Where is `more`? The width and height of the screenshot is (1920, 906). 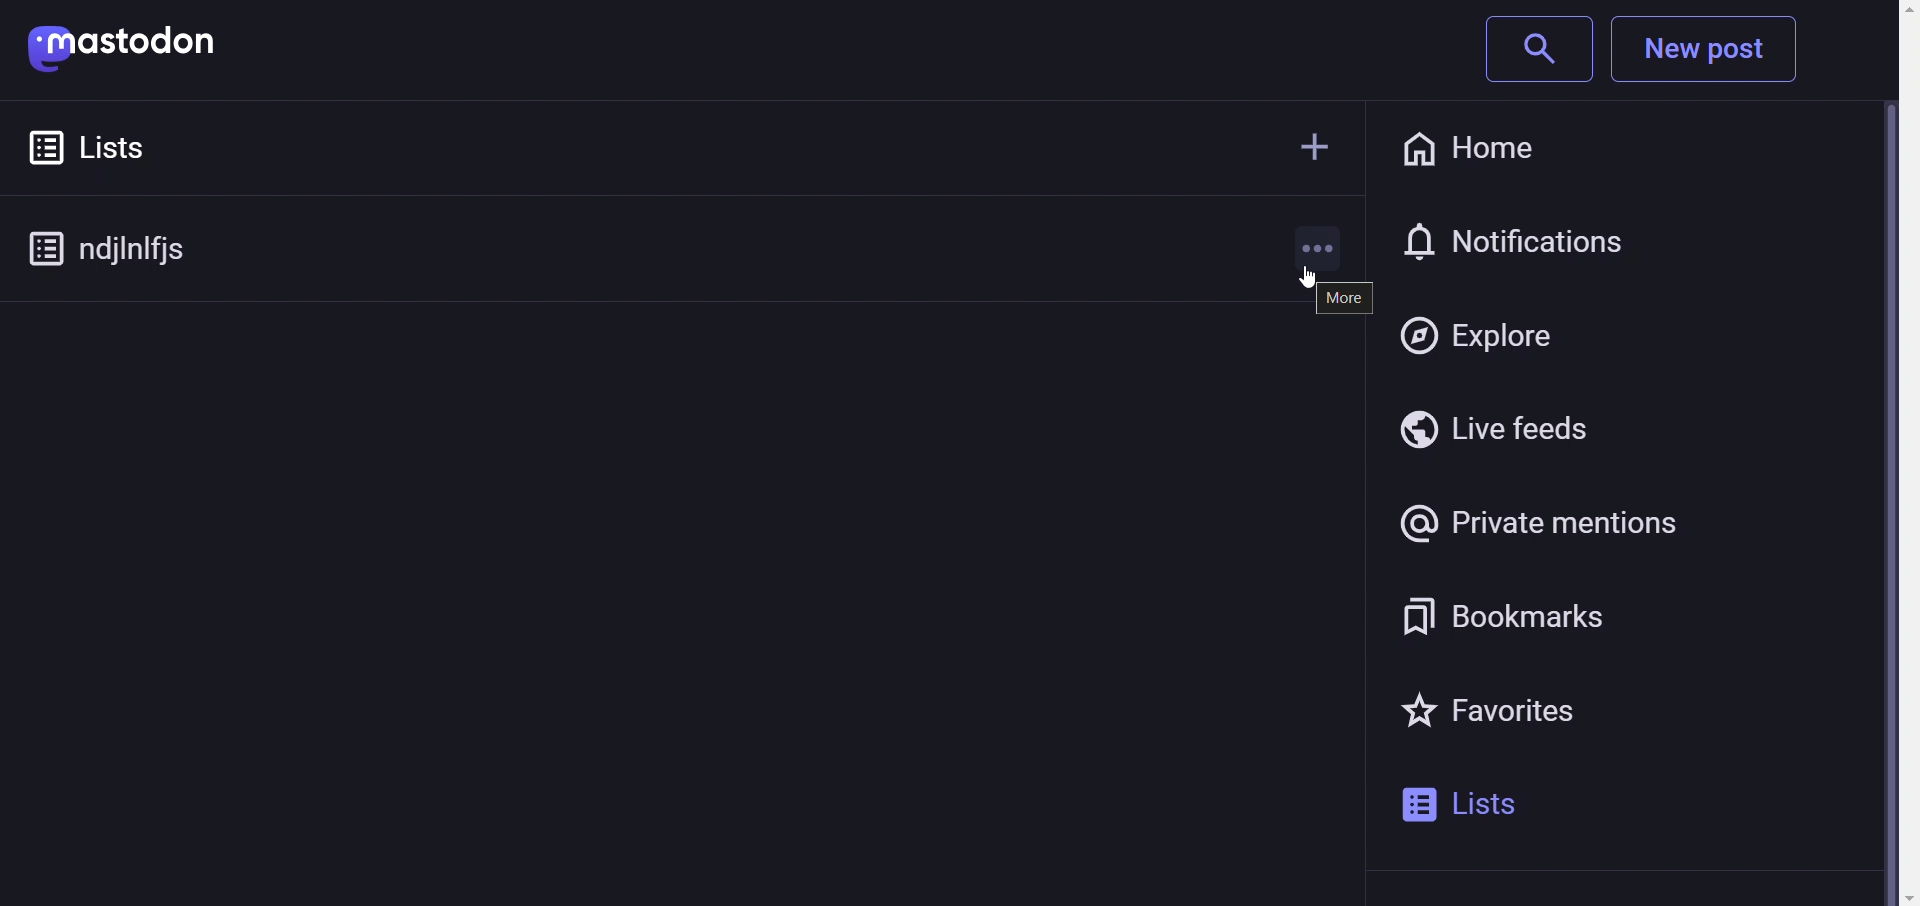
more is located at coordinates (1339, 302).